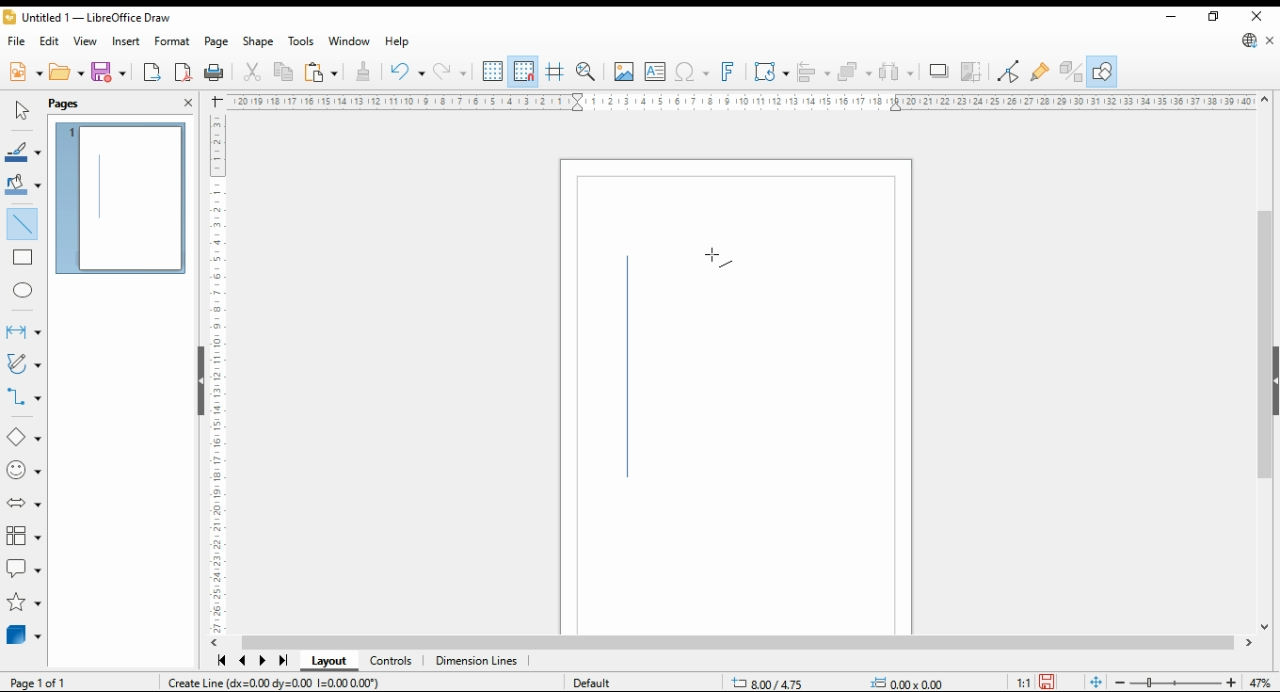  Describe the element at coordinates (221, 662) in the screenshot. I see `first page` at that location.